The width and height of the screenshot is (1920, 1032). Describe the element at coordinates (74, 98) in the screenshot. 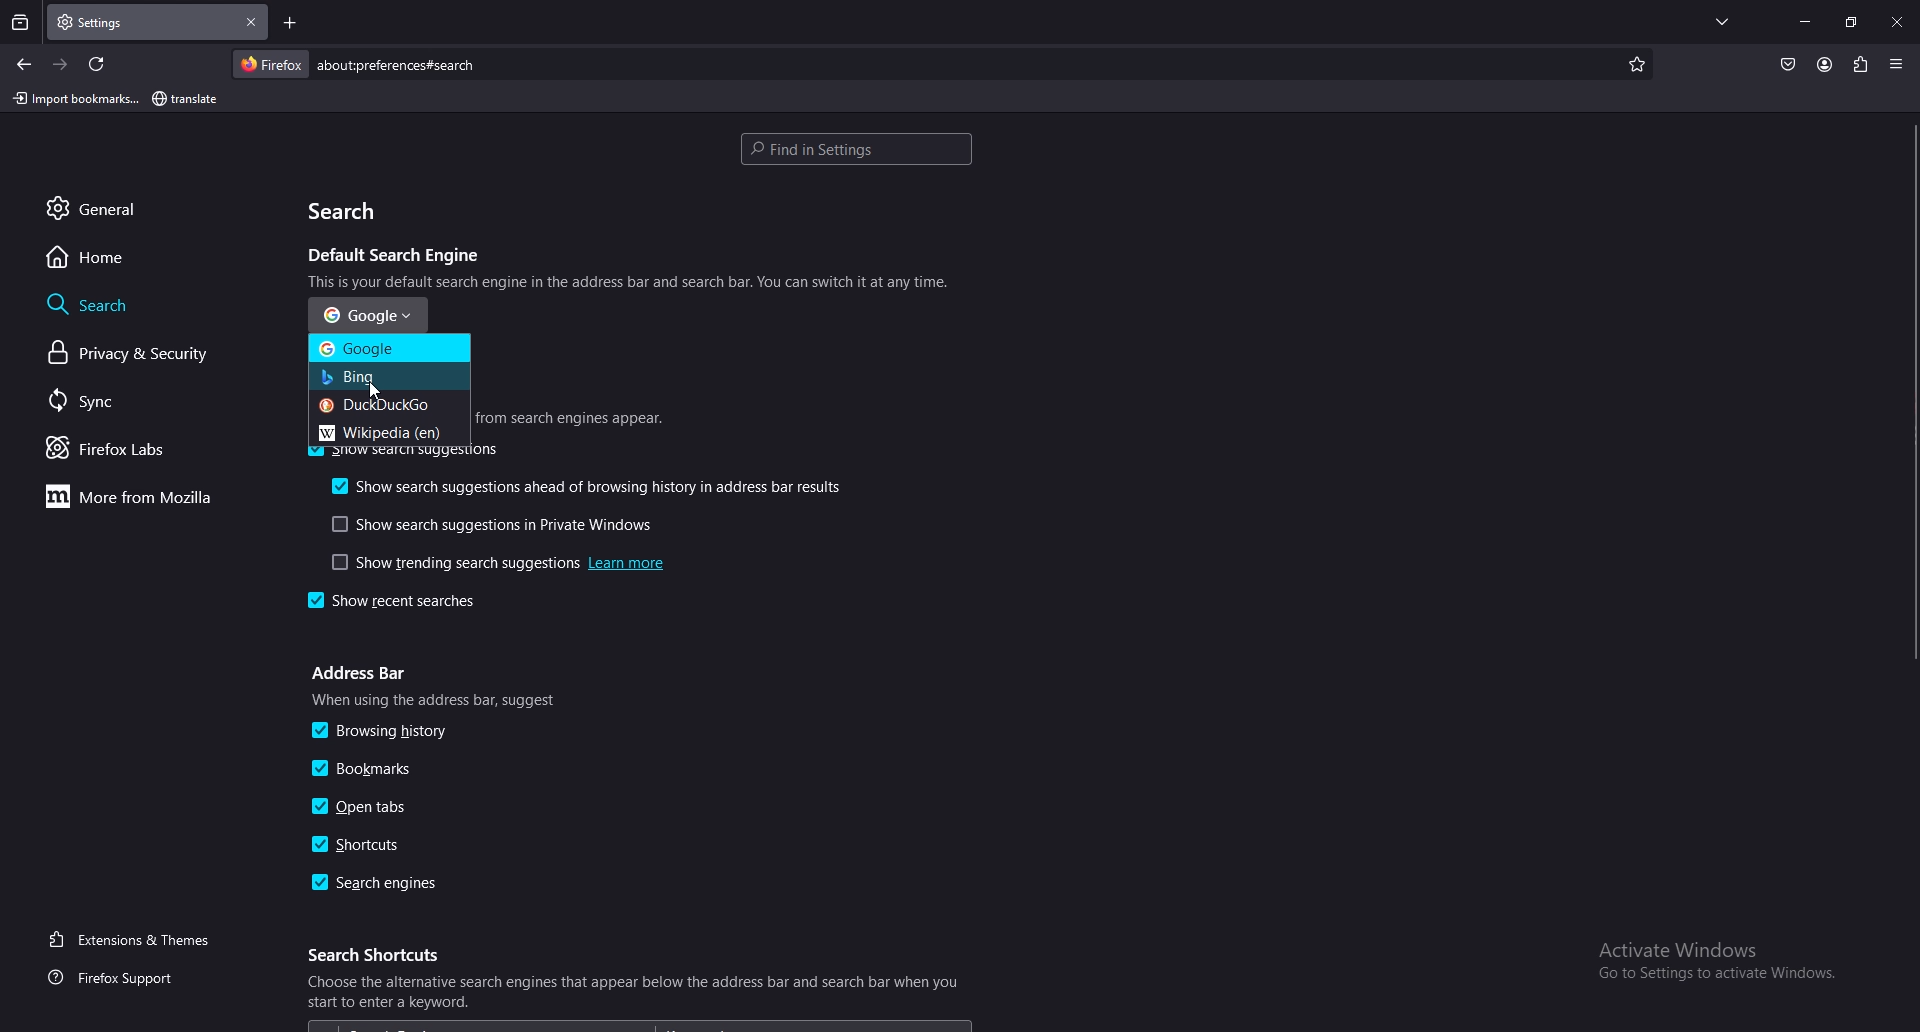

I see `import bookmark` at that location.